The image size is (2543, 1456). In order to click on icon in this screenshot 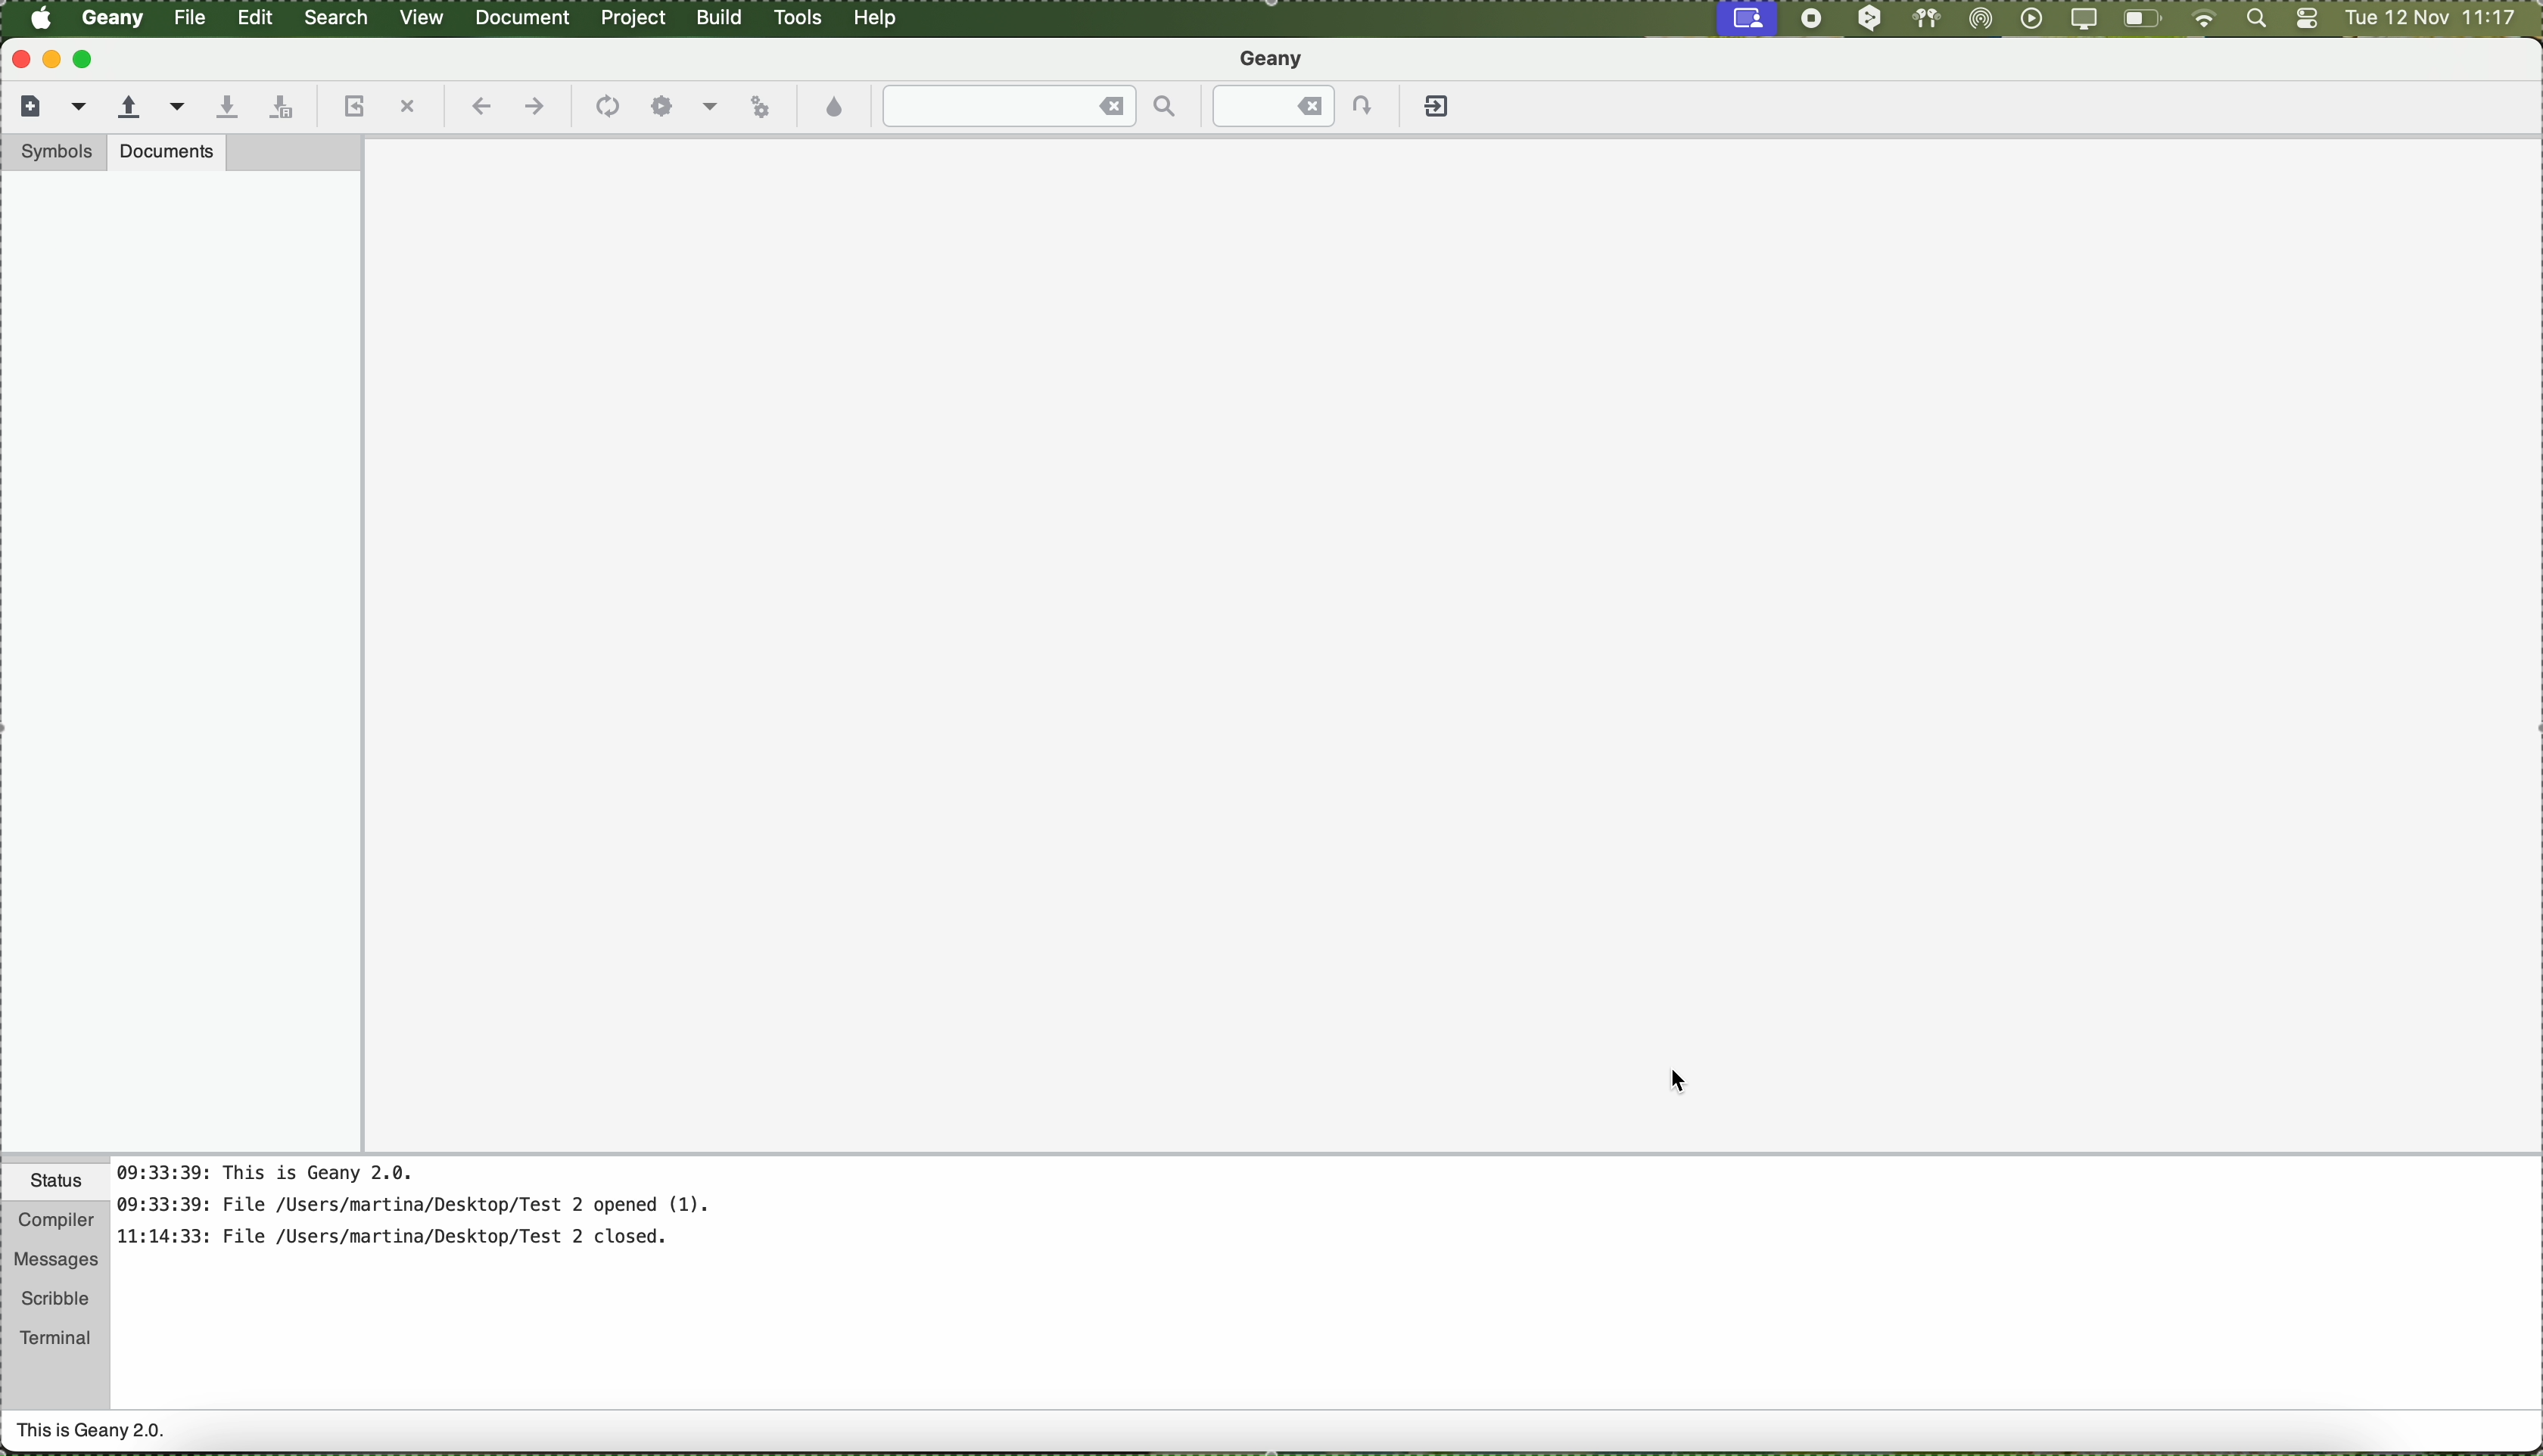, I will do `click(604, 108)`.